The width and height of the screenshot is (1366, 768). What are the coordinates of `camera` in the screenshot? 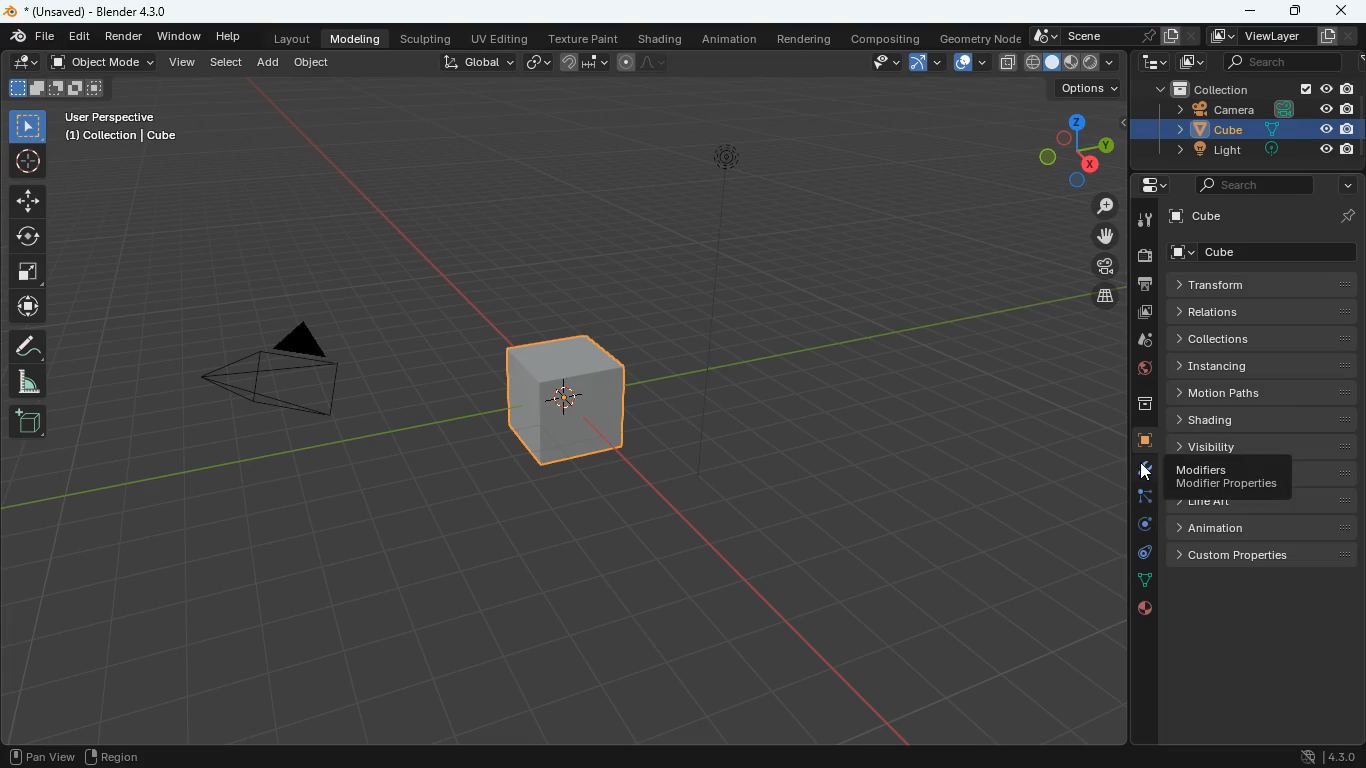 It's located at (1105, 266).